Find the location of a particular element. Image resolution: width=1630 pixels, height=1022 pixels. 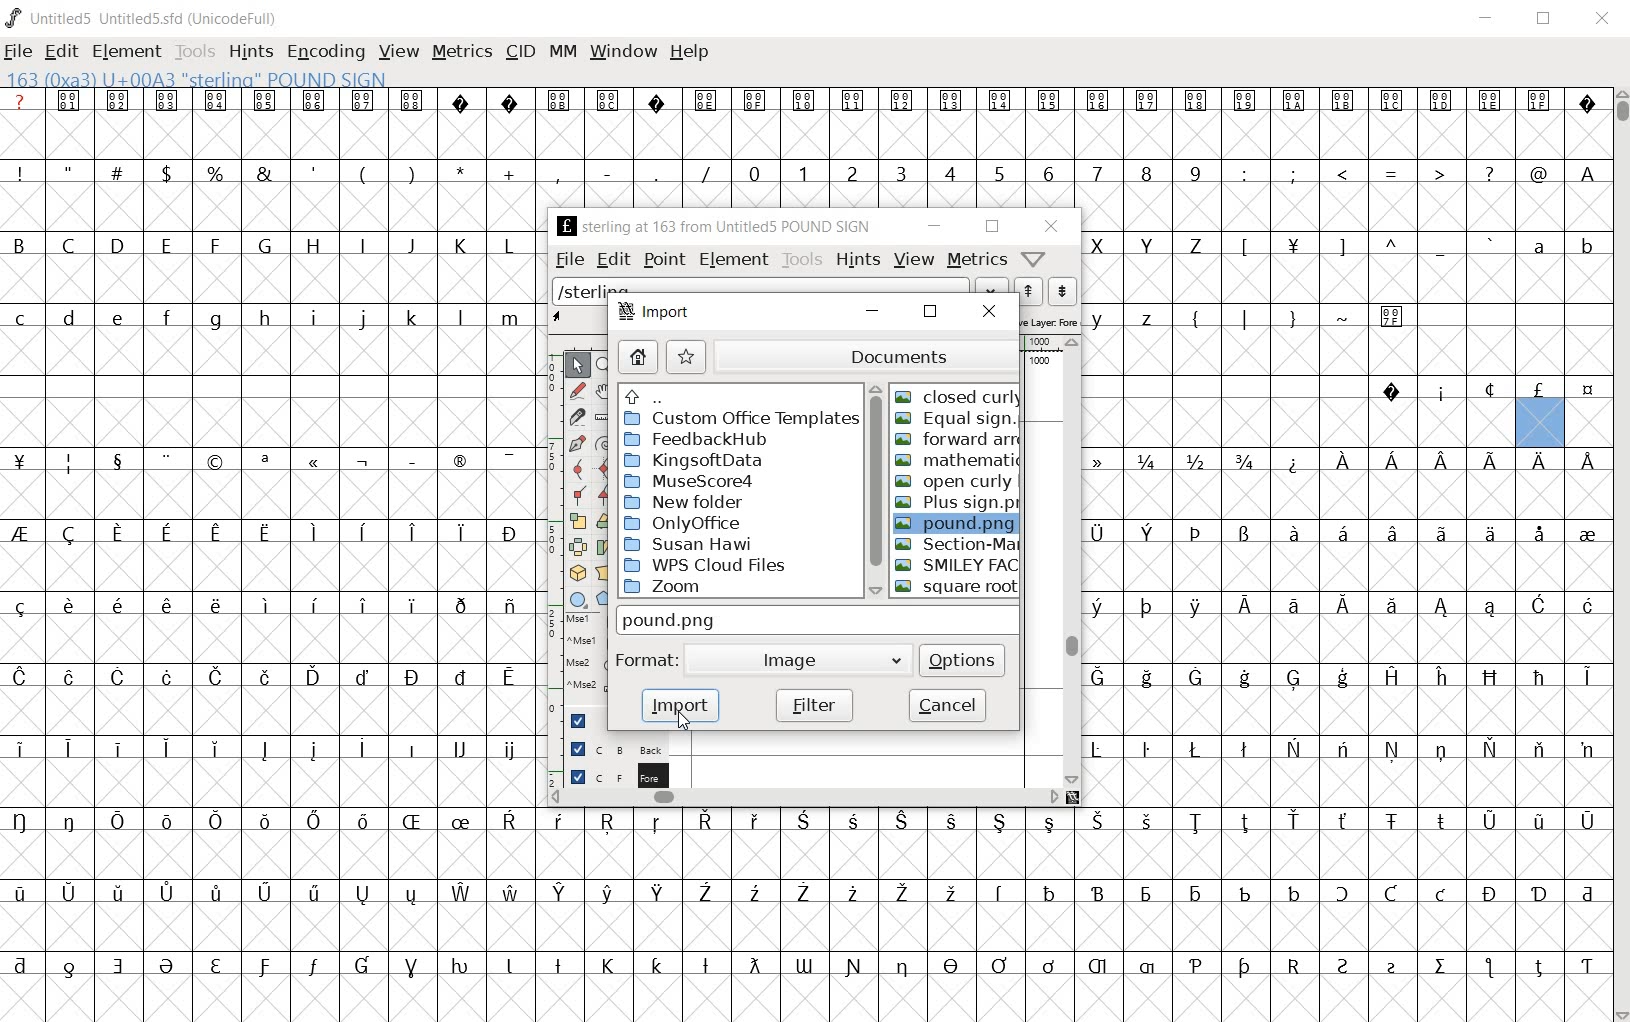

{ is located at coordinates (1195, 318).